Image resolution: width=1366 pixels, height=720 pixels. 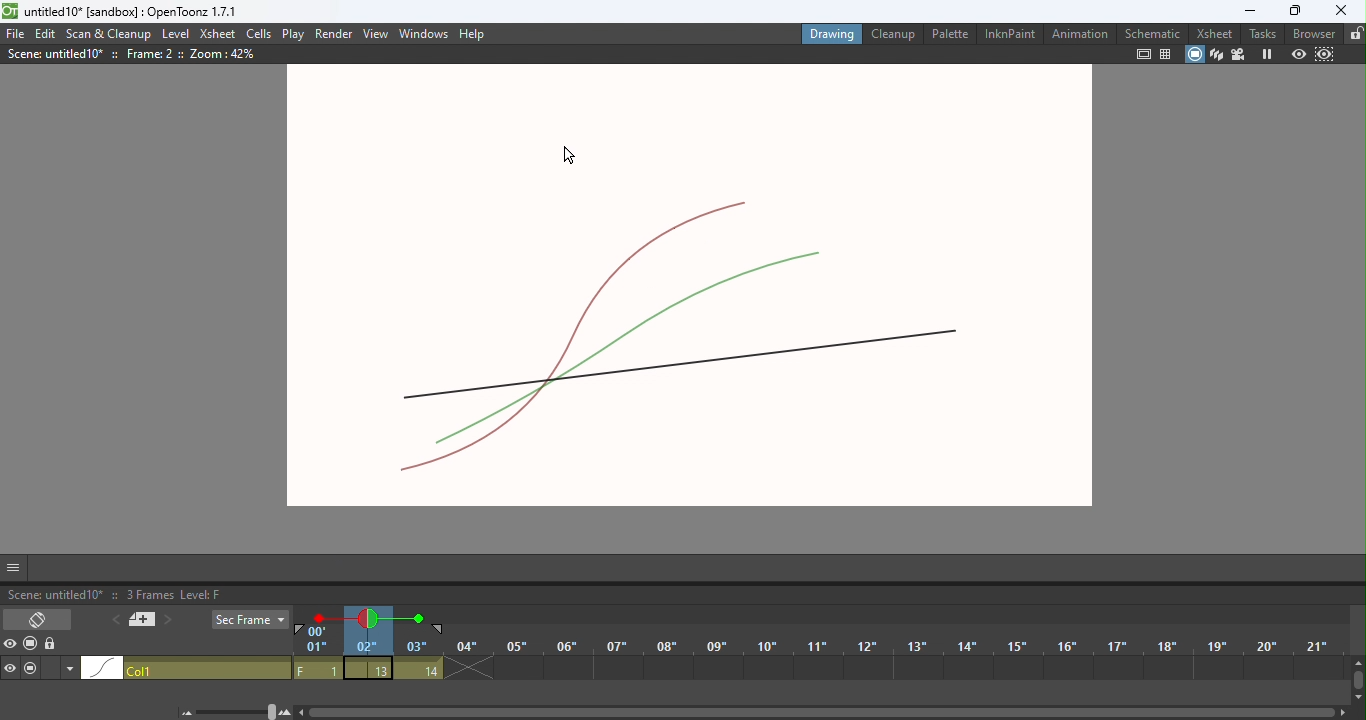 I want to click on Playback end marker, so click(x=440, y=630).